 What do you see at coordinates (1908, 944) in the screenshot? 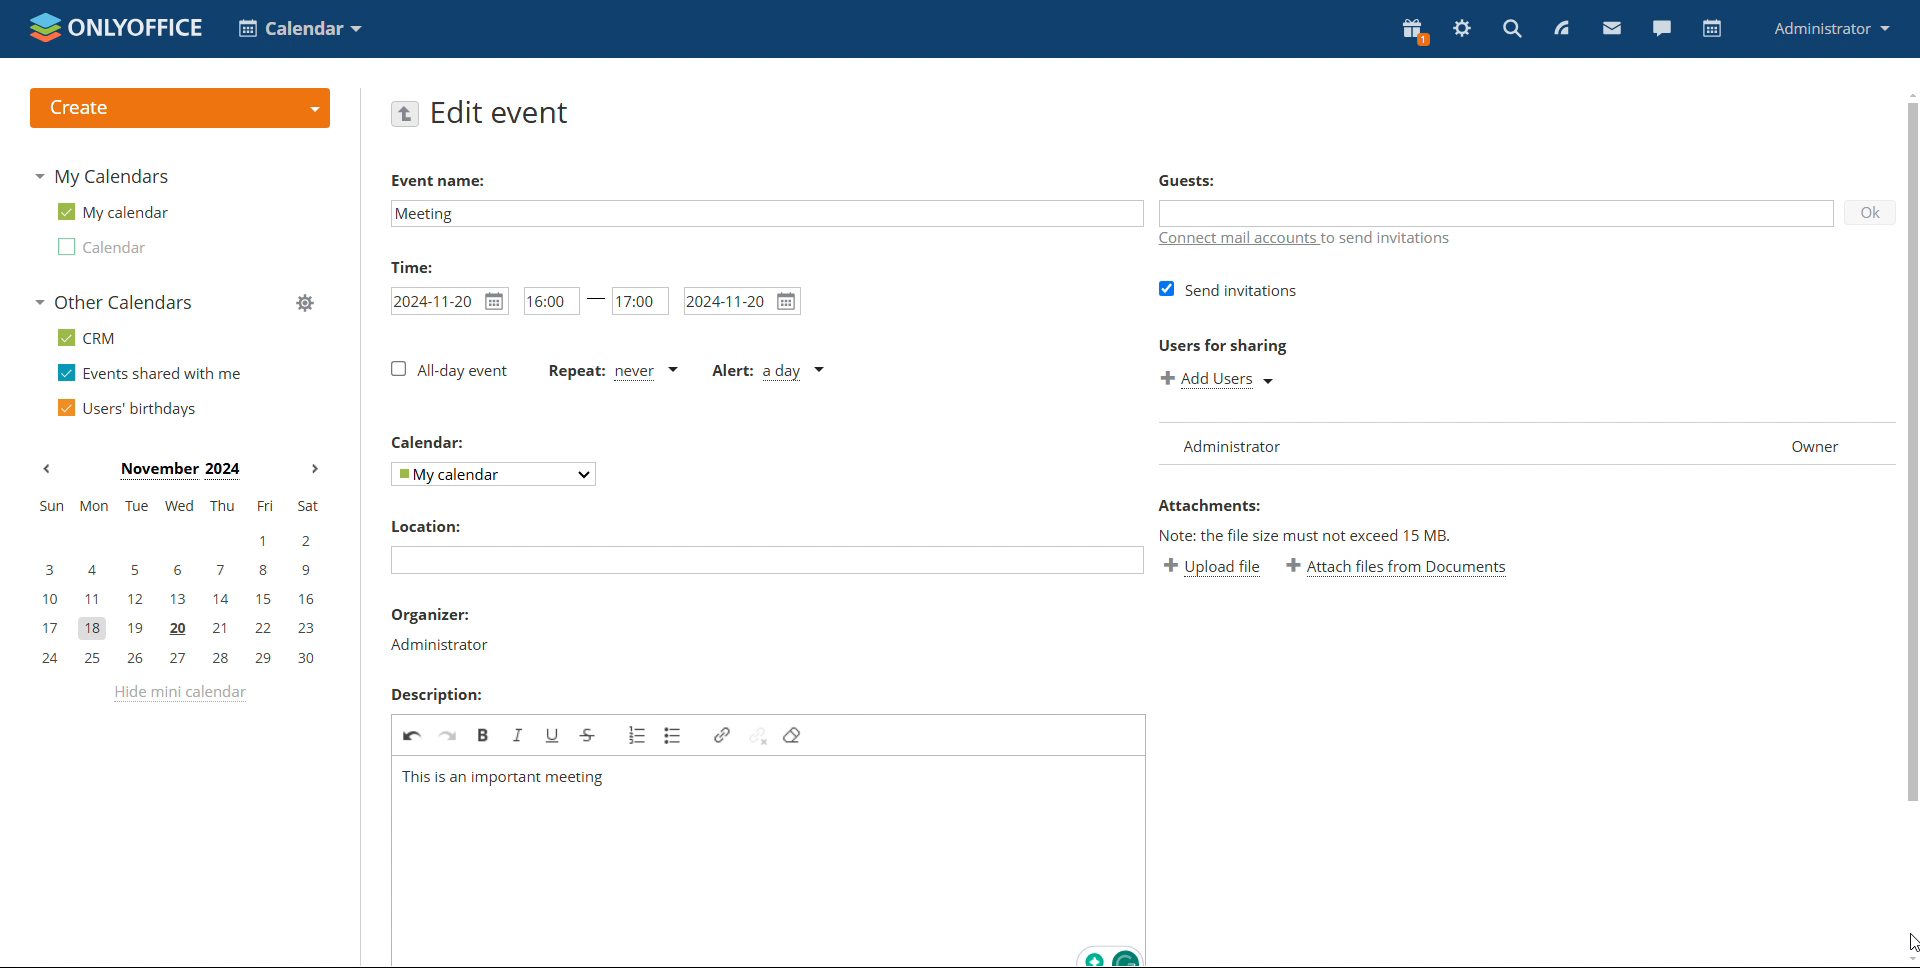
I see `cursor` at bounding box center [1908, 944].